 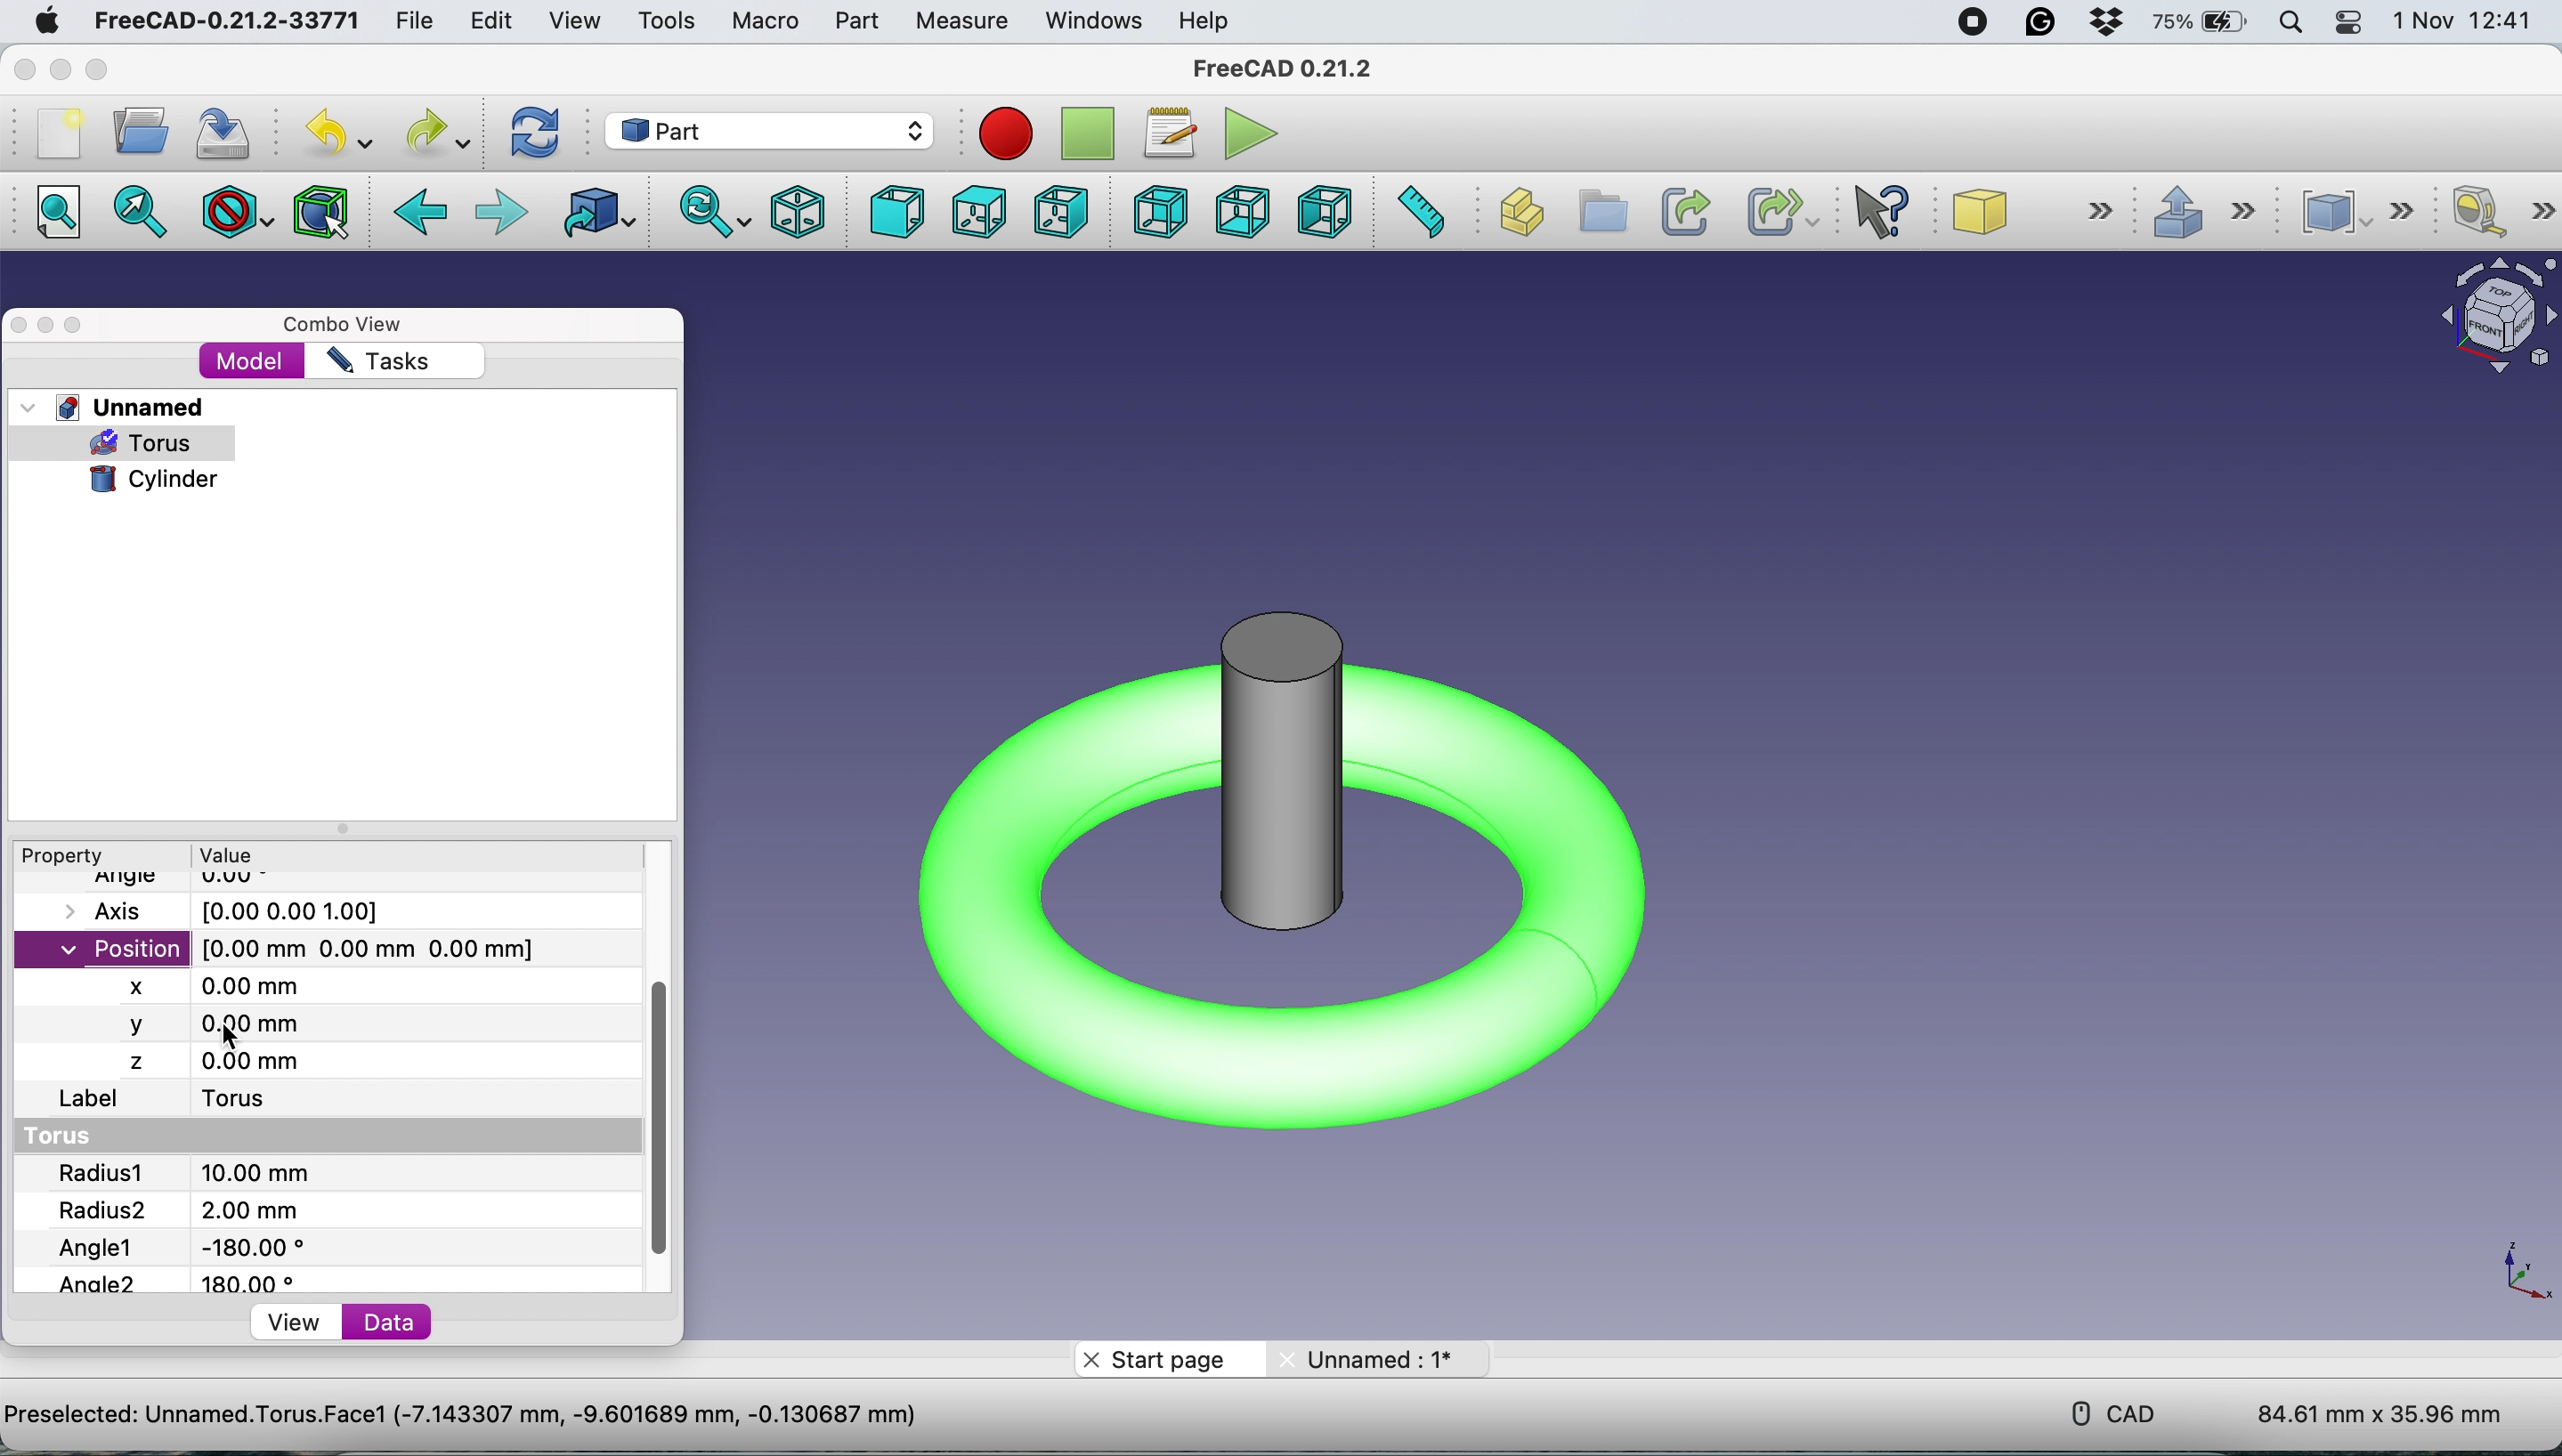 What do you see at coordinates (899, 213) in the screenshot?
I see `front` at bounding box center [899, 213].